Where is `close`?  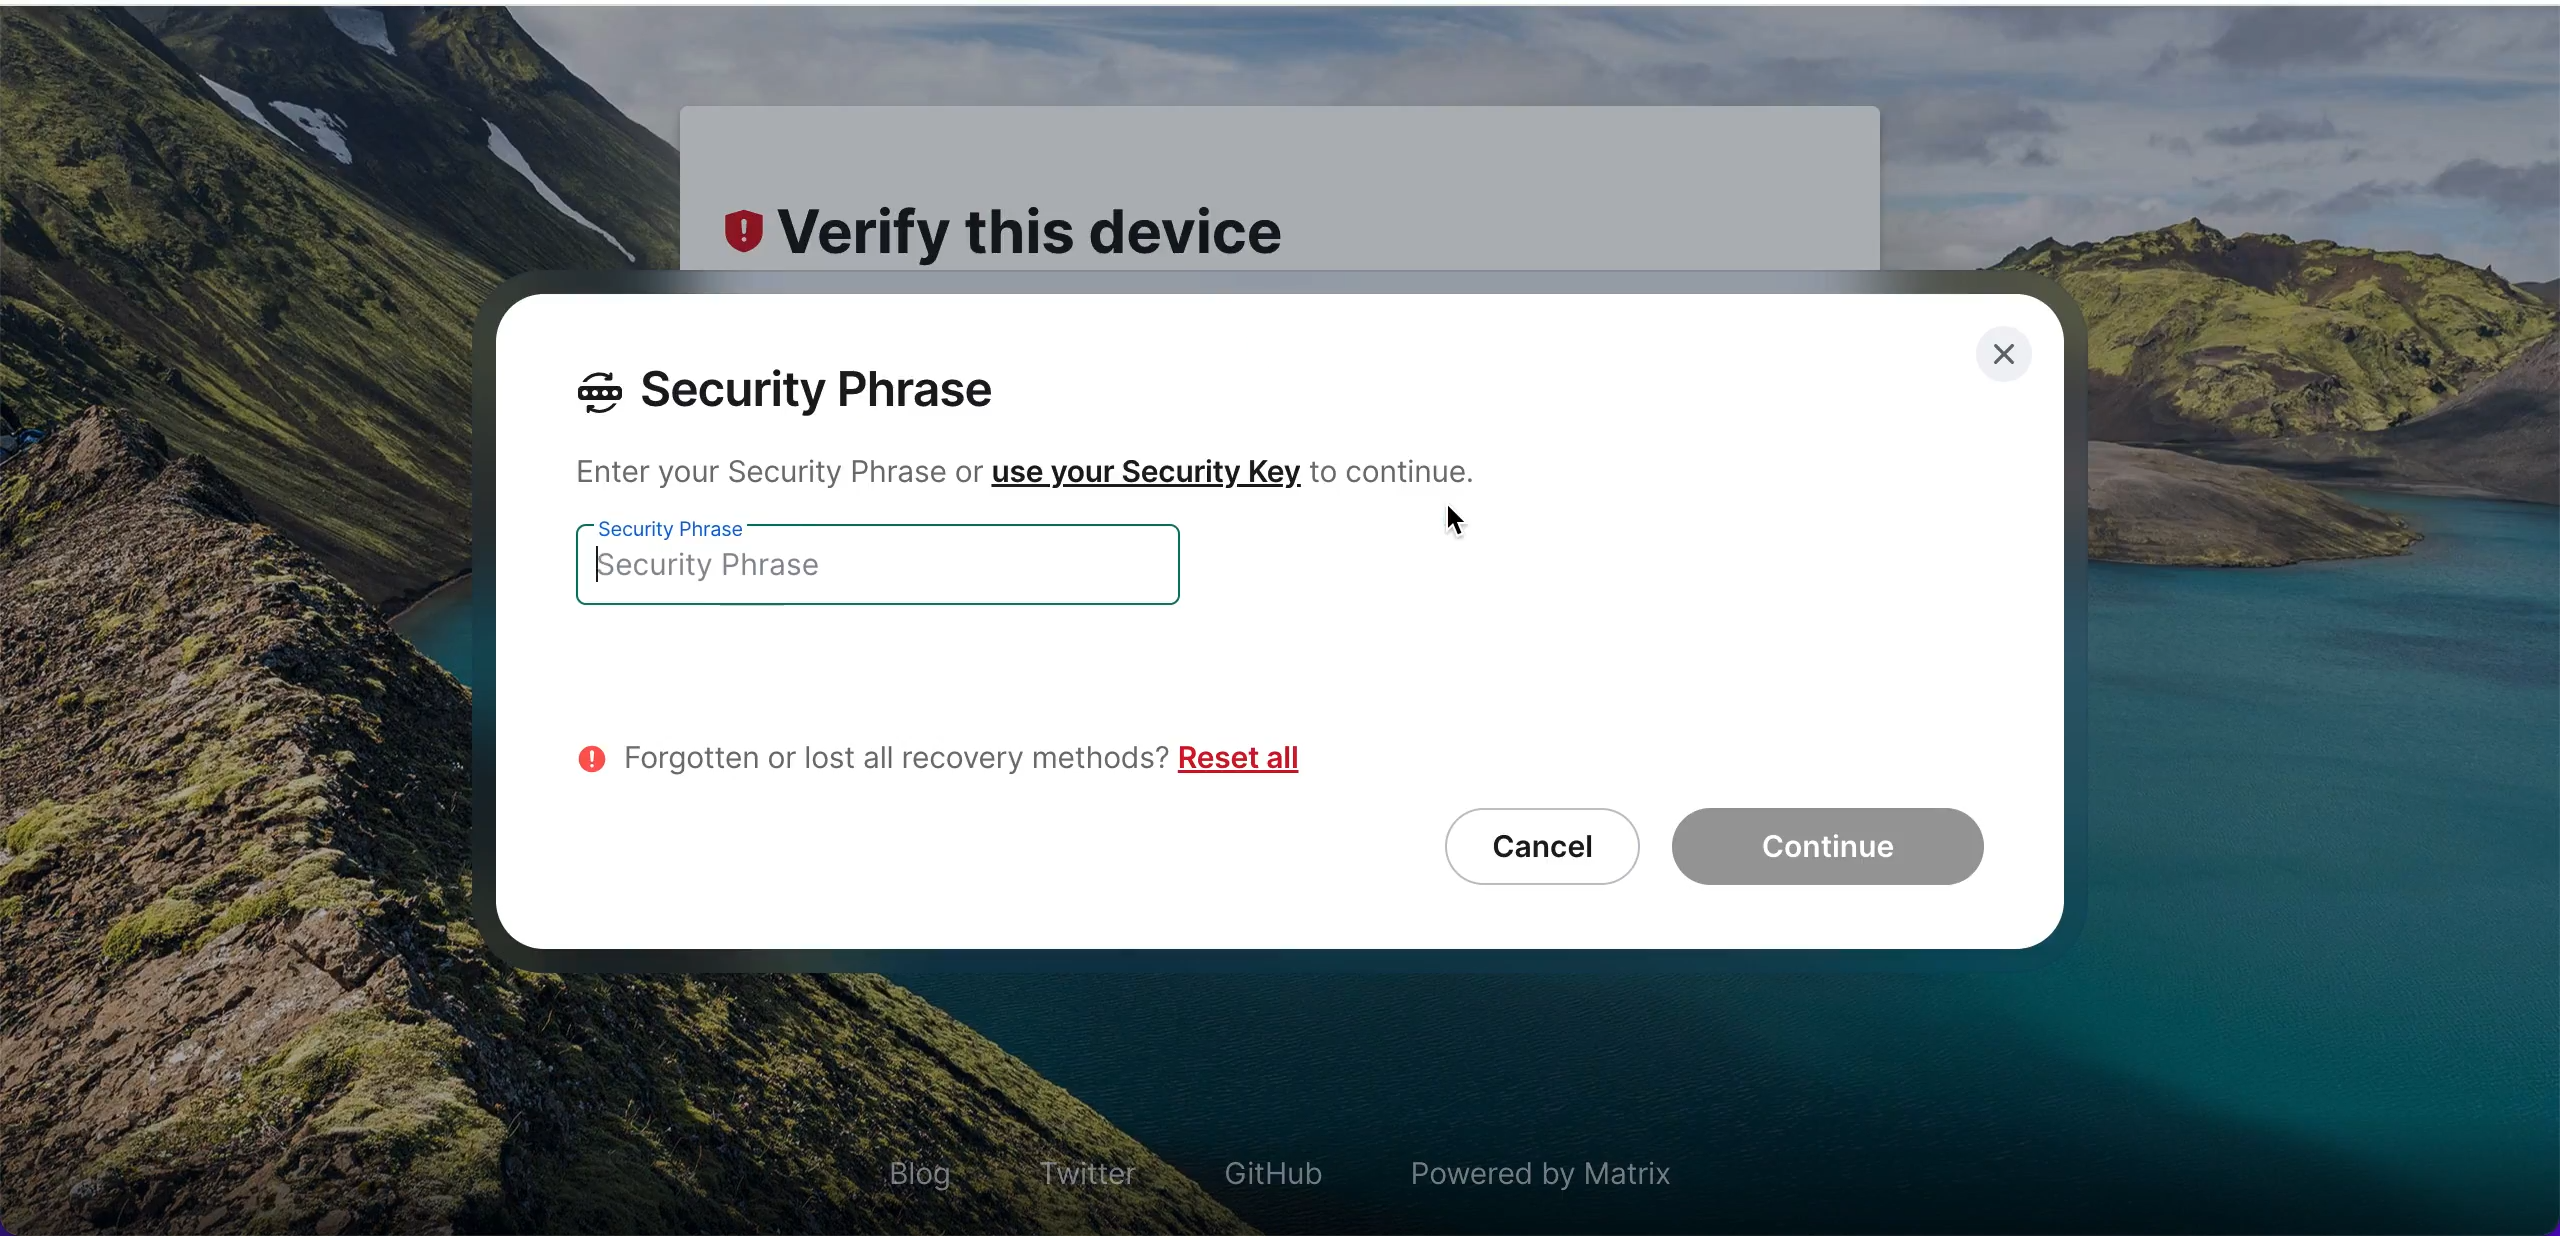
close is located at coordinates (2006, 359).